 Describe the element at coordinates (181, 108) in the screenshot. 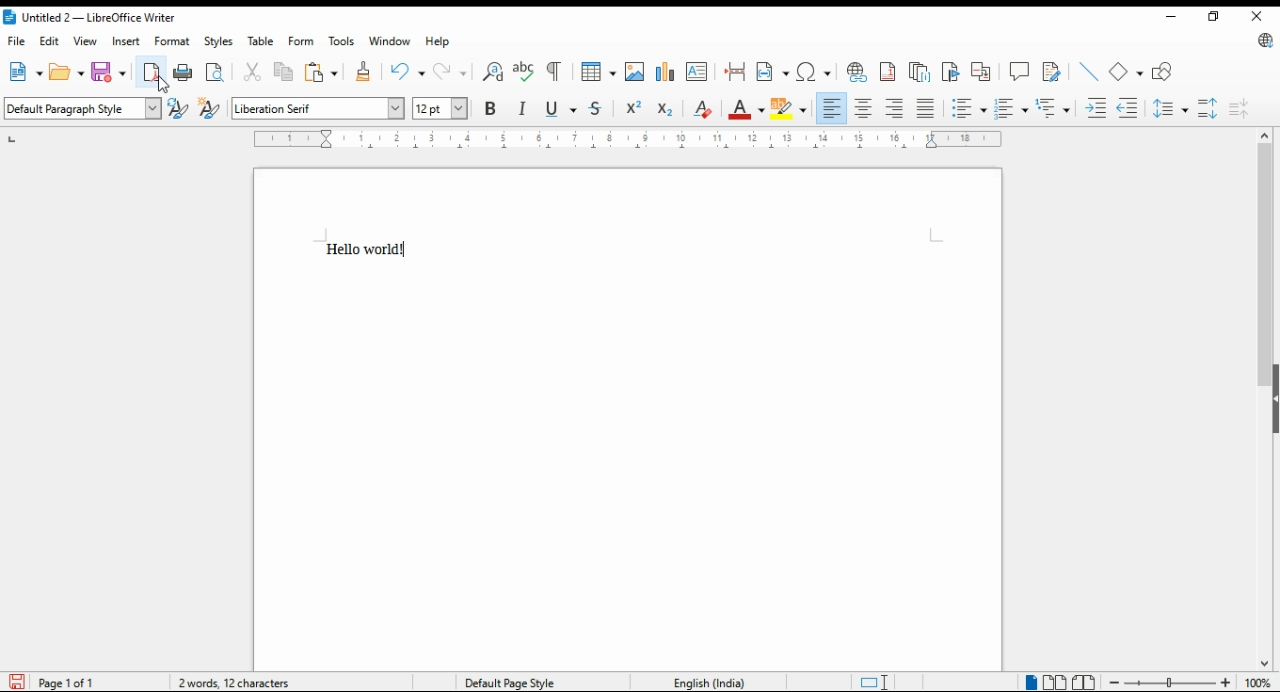

I see `update selected style` at that location.